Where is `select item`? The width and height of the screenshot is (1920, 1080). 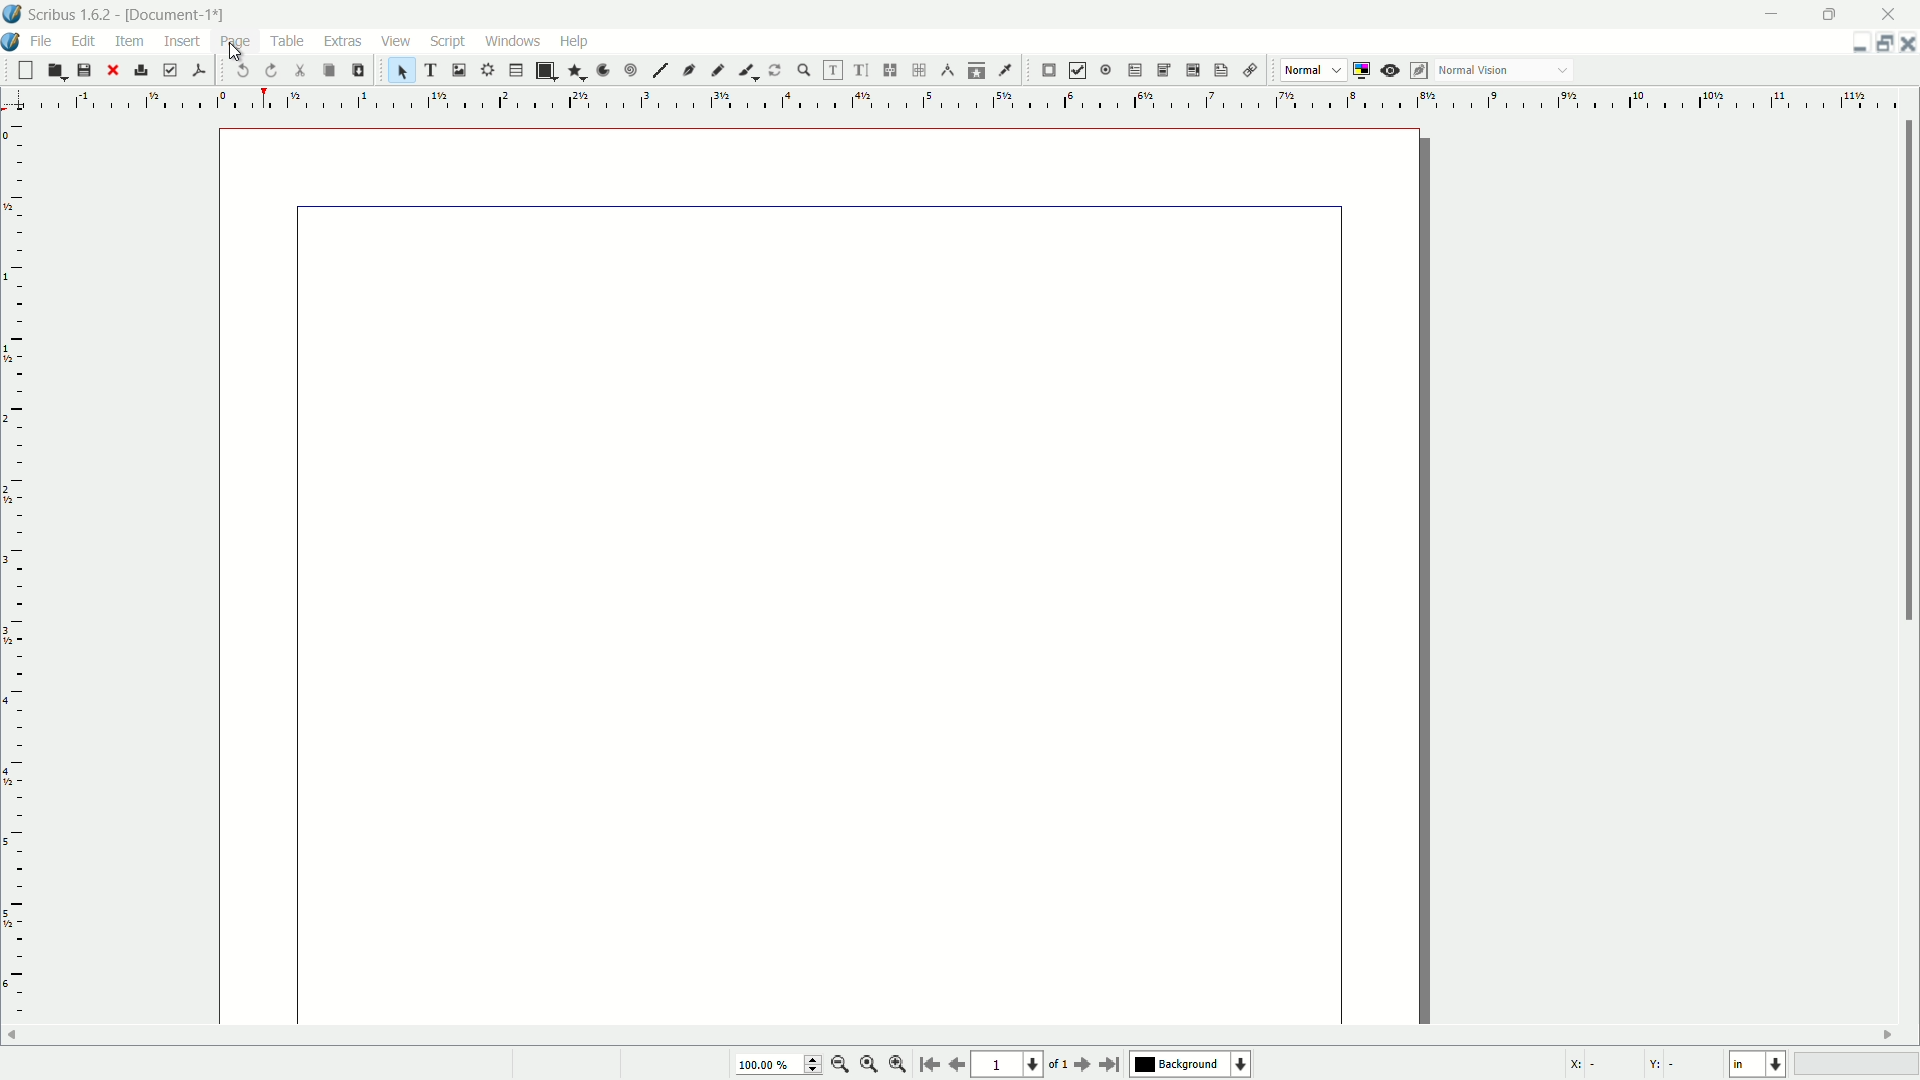
select item is located at coordinates (402, 70).